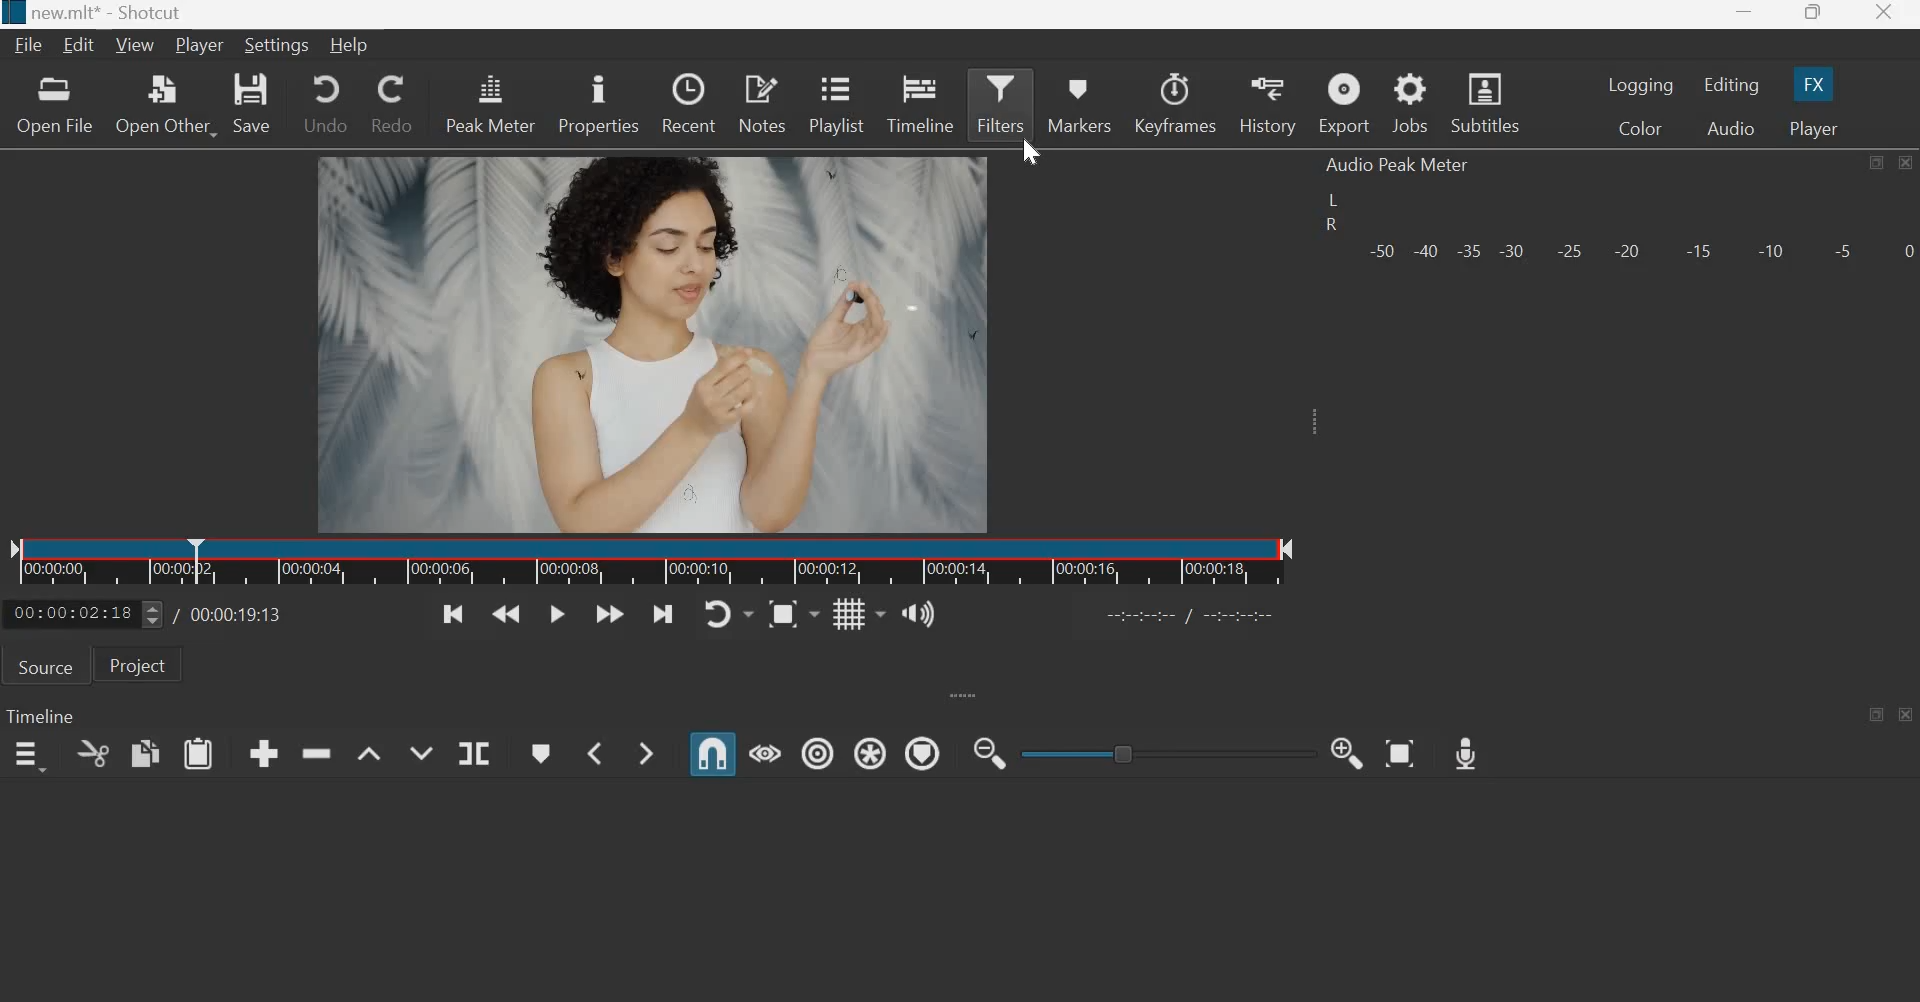  I want to click on Timeline, so click(919, 101).